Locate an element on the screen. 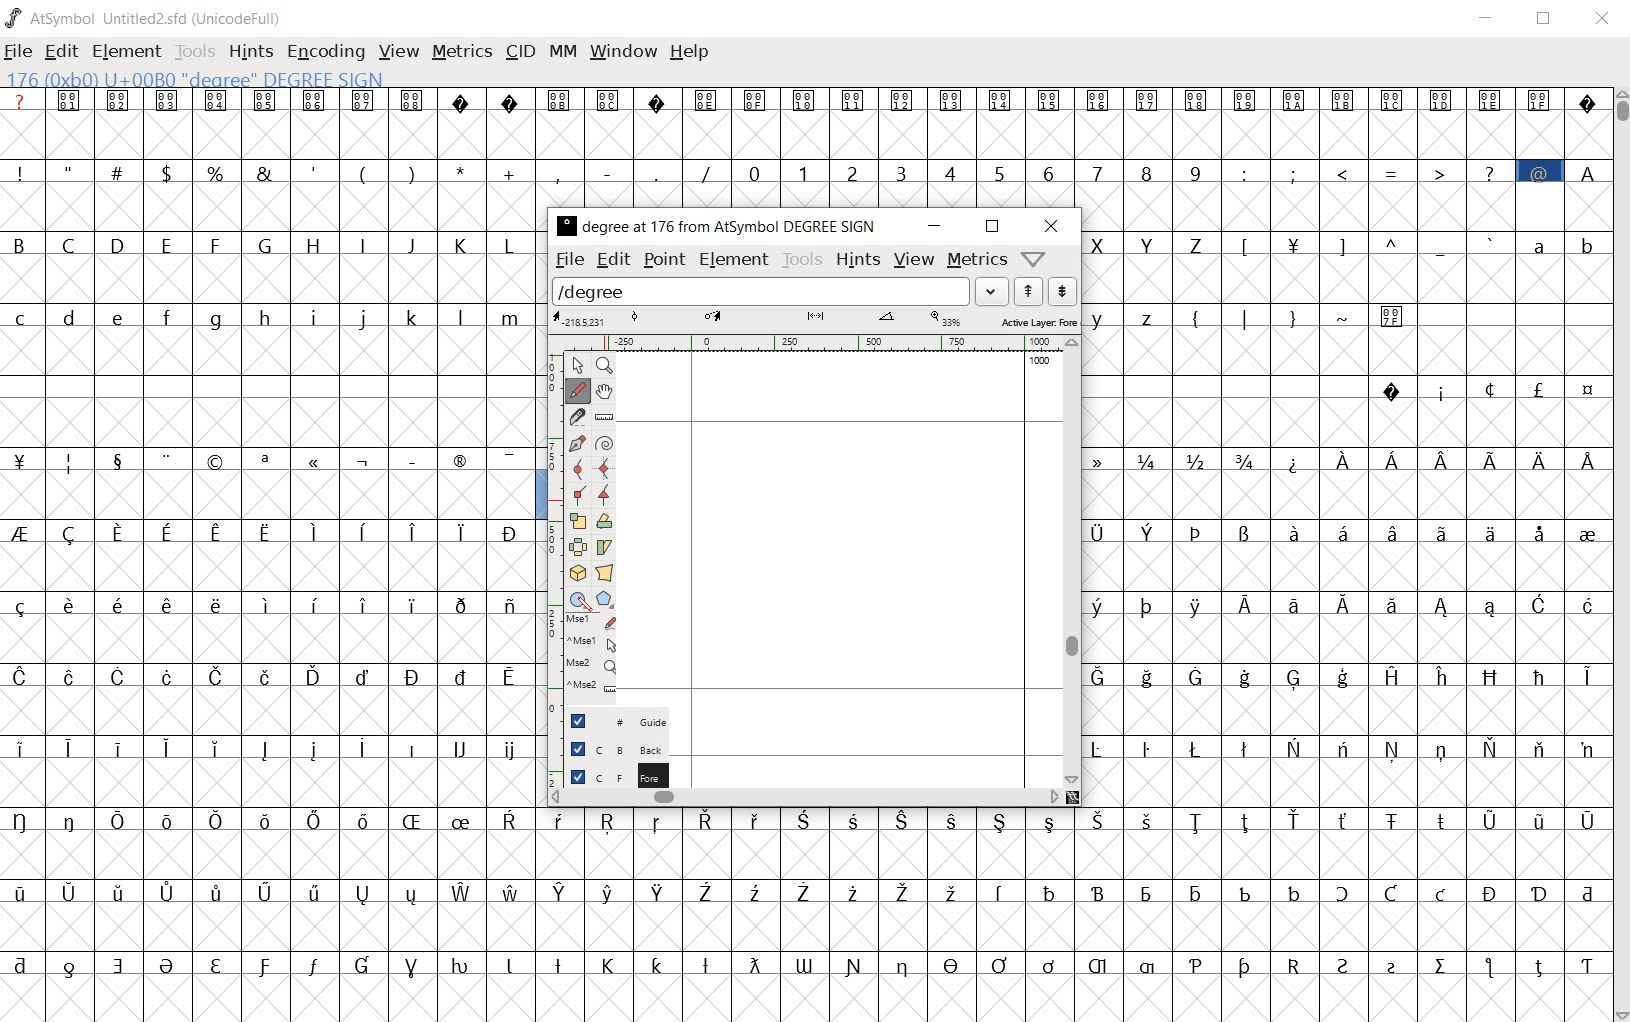  minimize is located at coordinates (1487, 18).